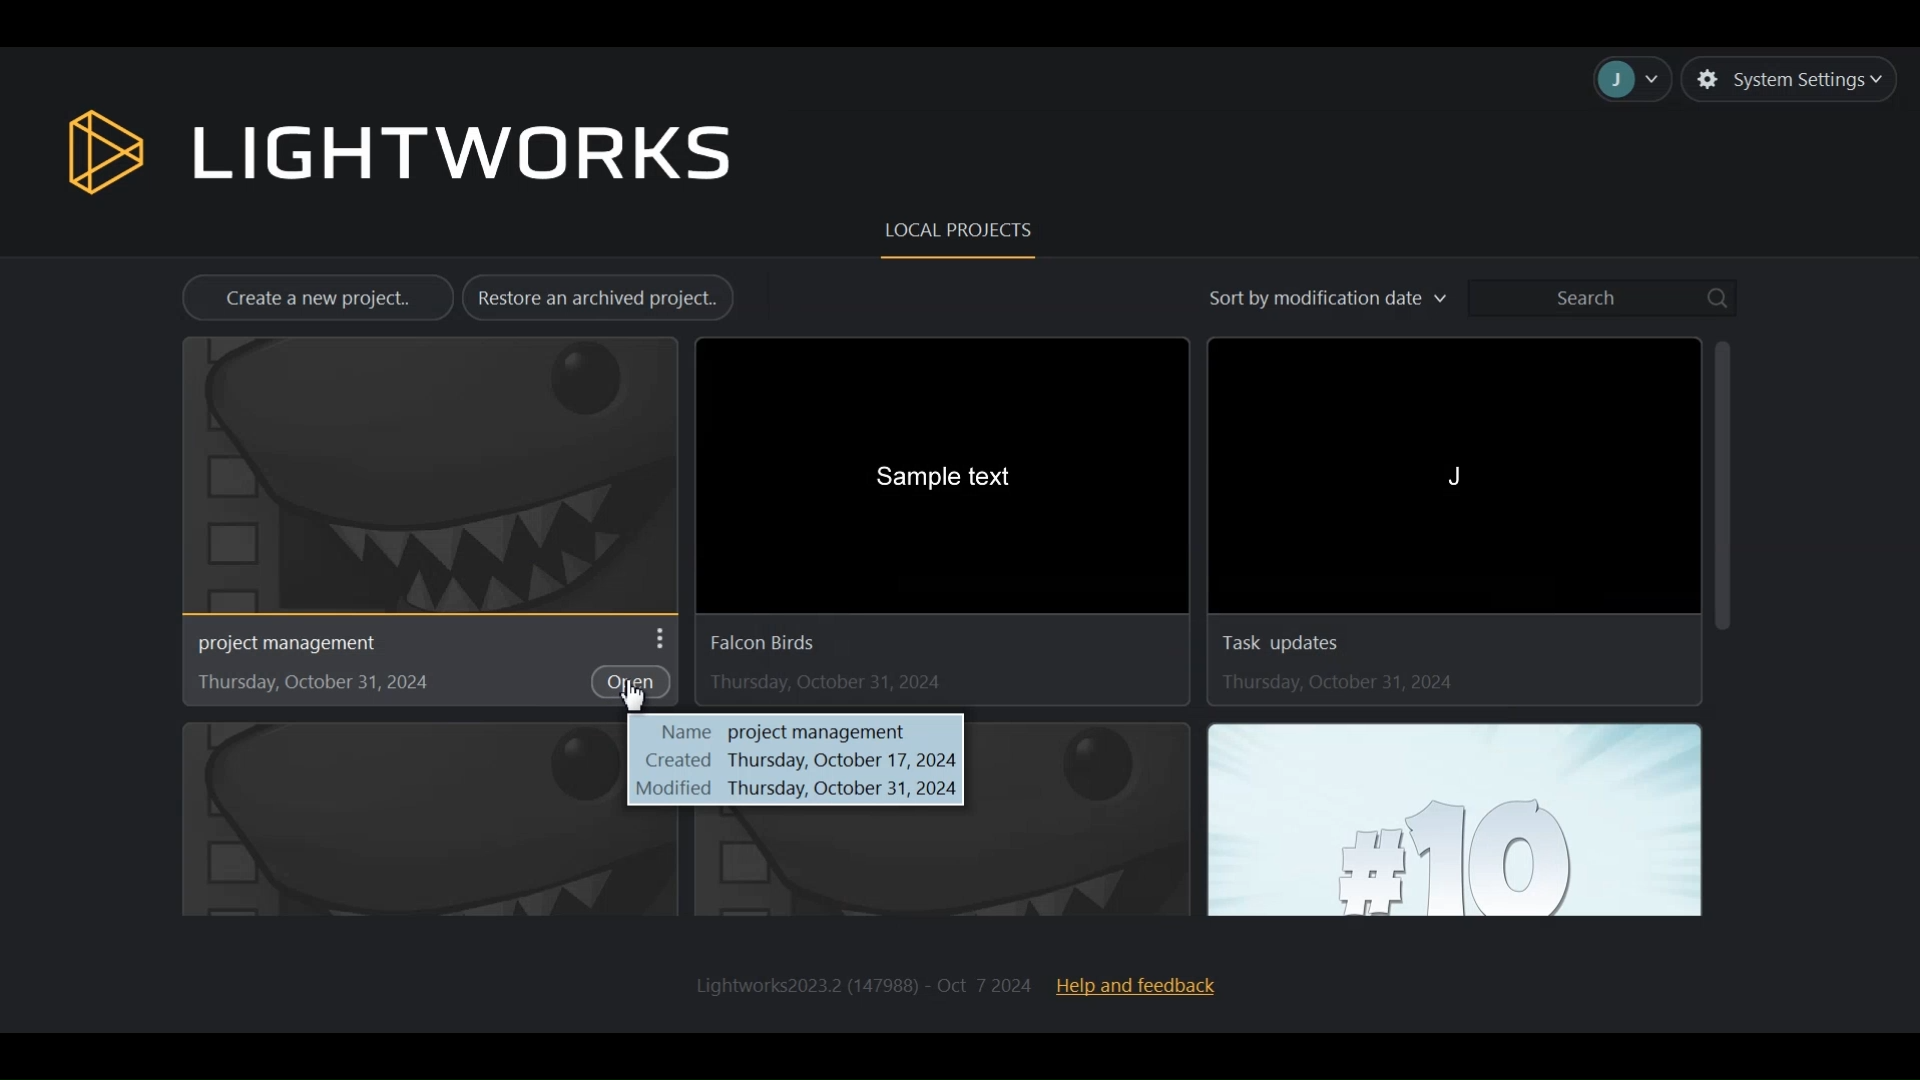  What do you see at coordinates (399, 153) in the screenshot?
I see `Lightworks` at bounding box center [399, 153].